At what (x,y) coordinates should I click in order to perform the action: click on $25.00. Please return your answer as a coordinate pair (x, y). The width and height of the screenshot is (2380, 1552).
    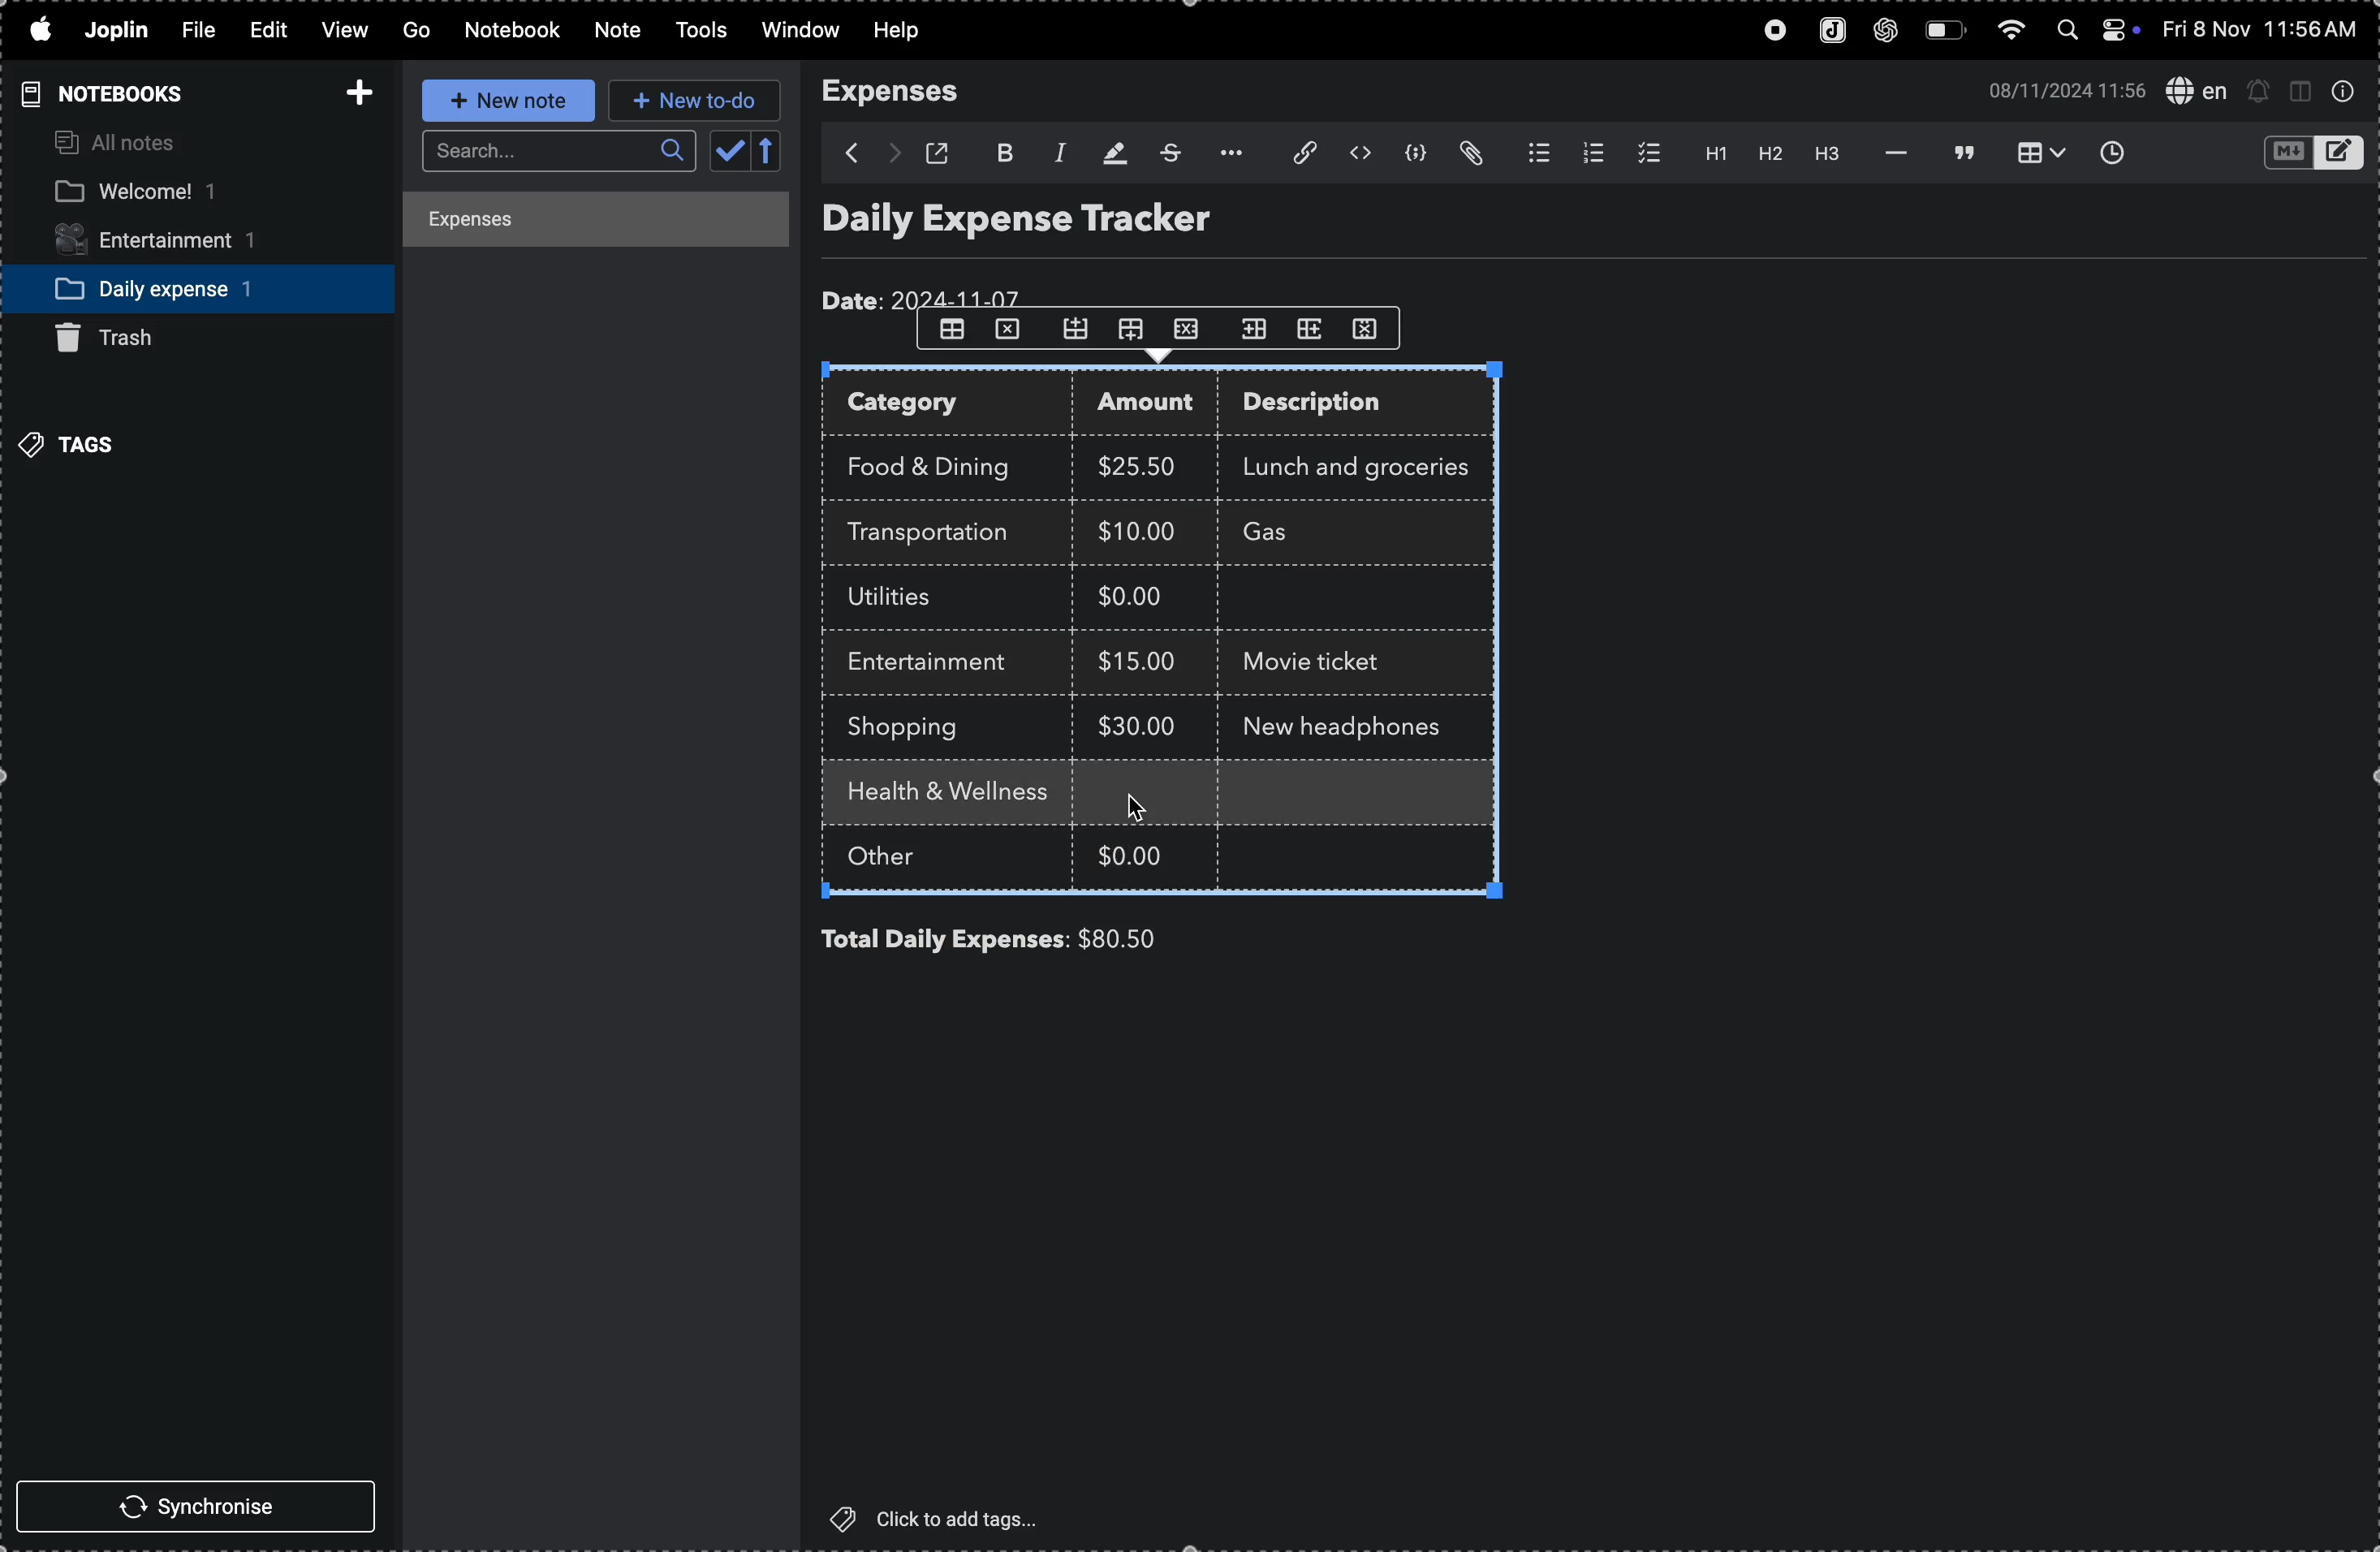
    Looking at the image, I should click on (1143, 467).